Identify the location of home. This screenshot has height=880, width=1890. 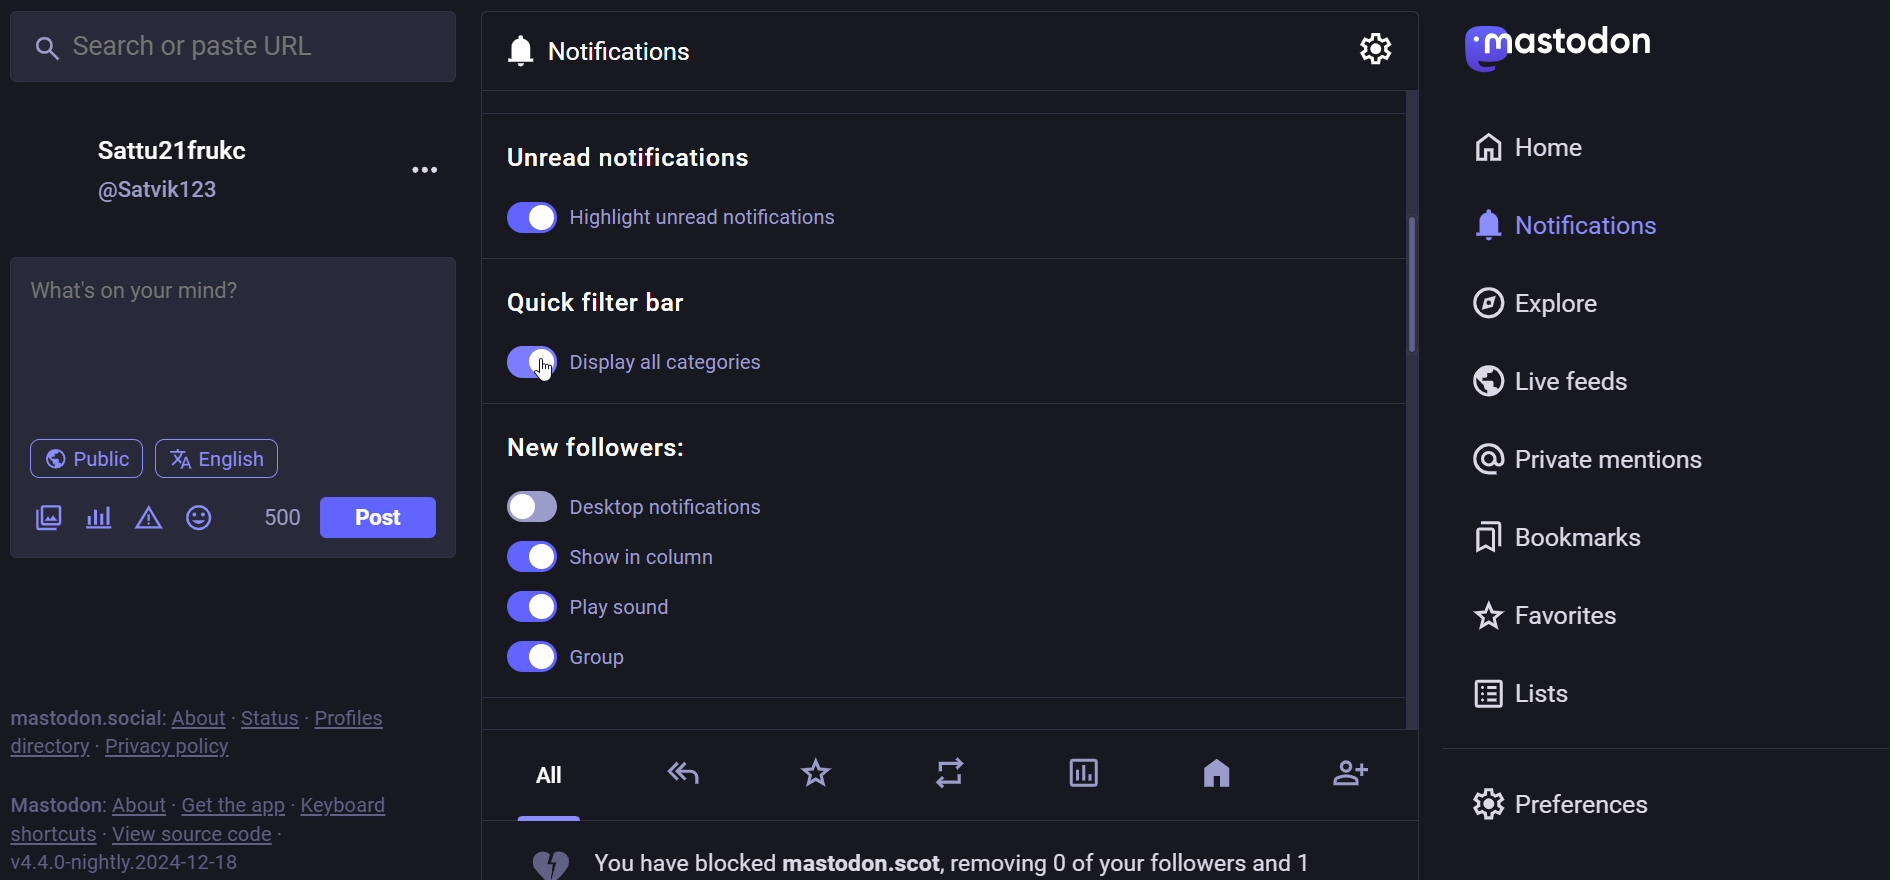
(1217, 779).